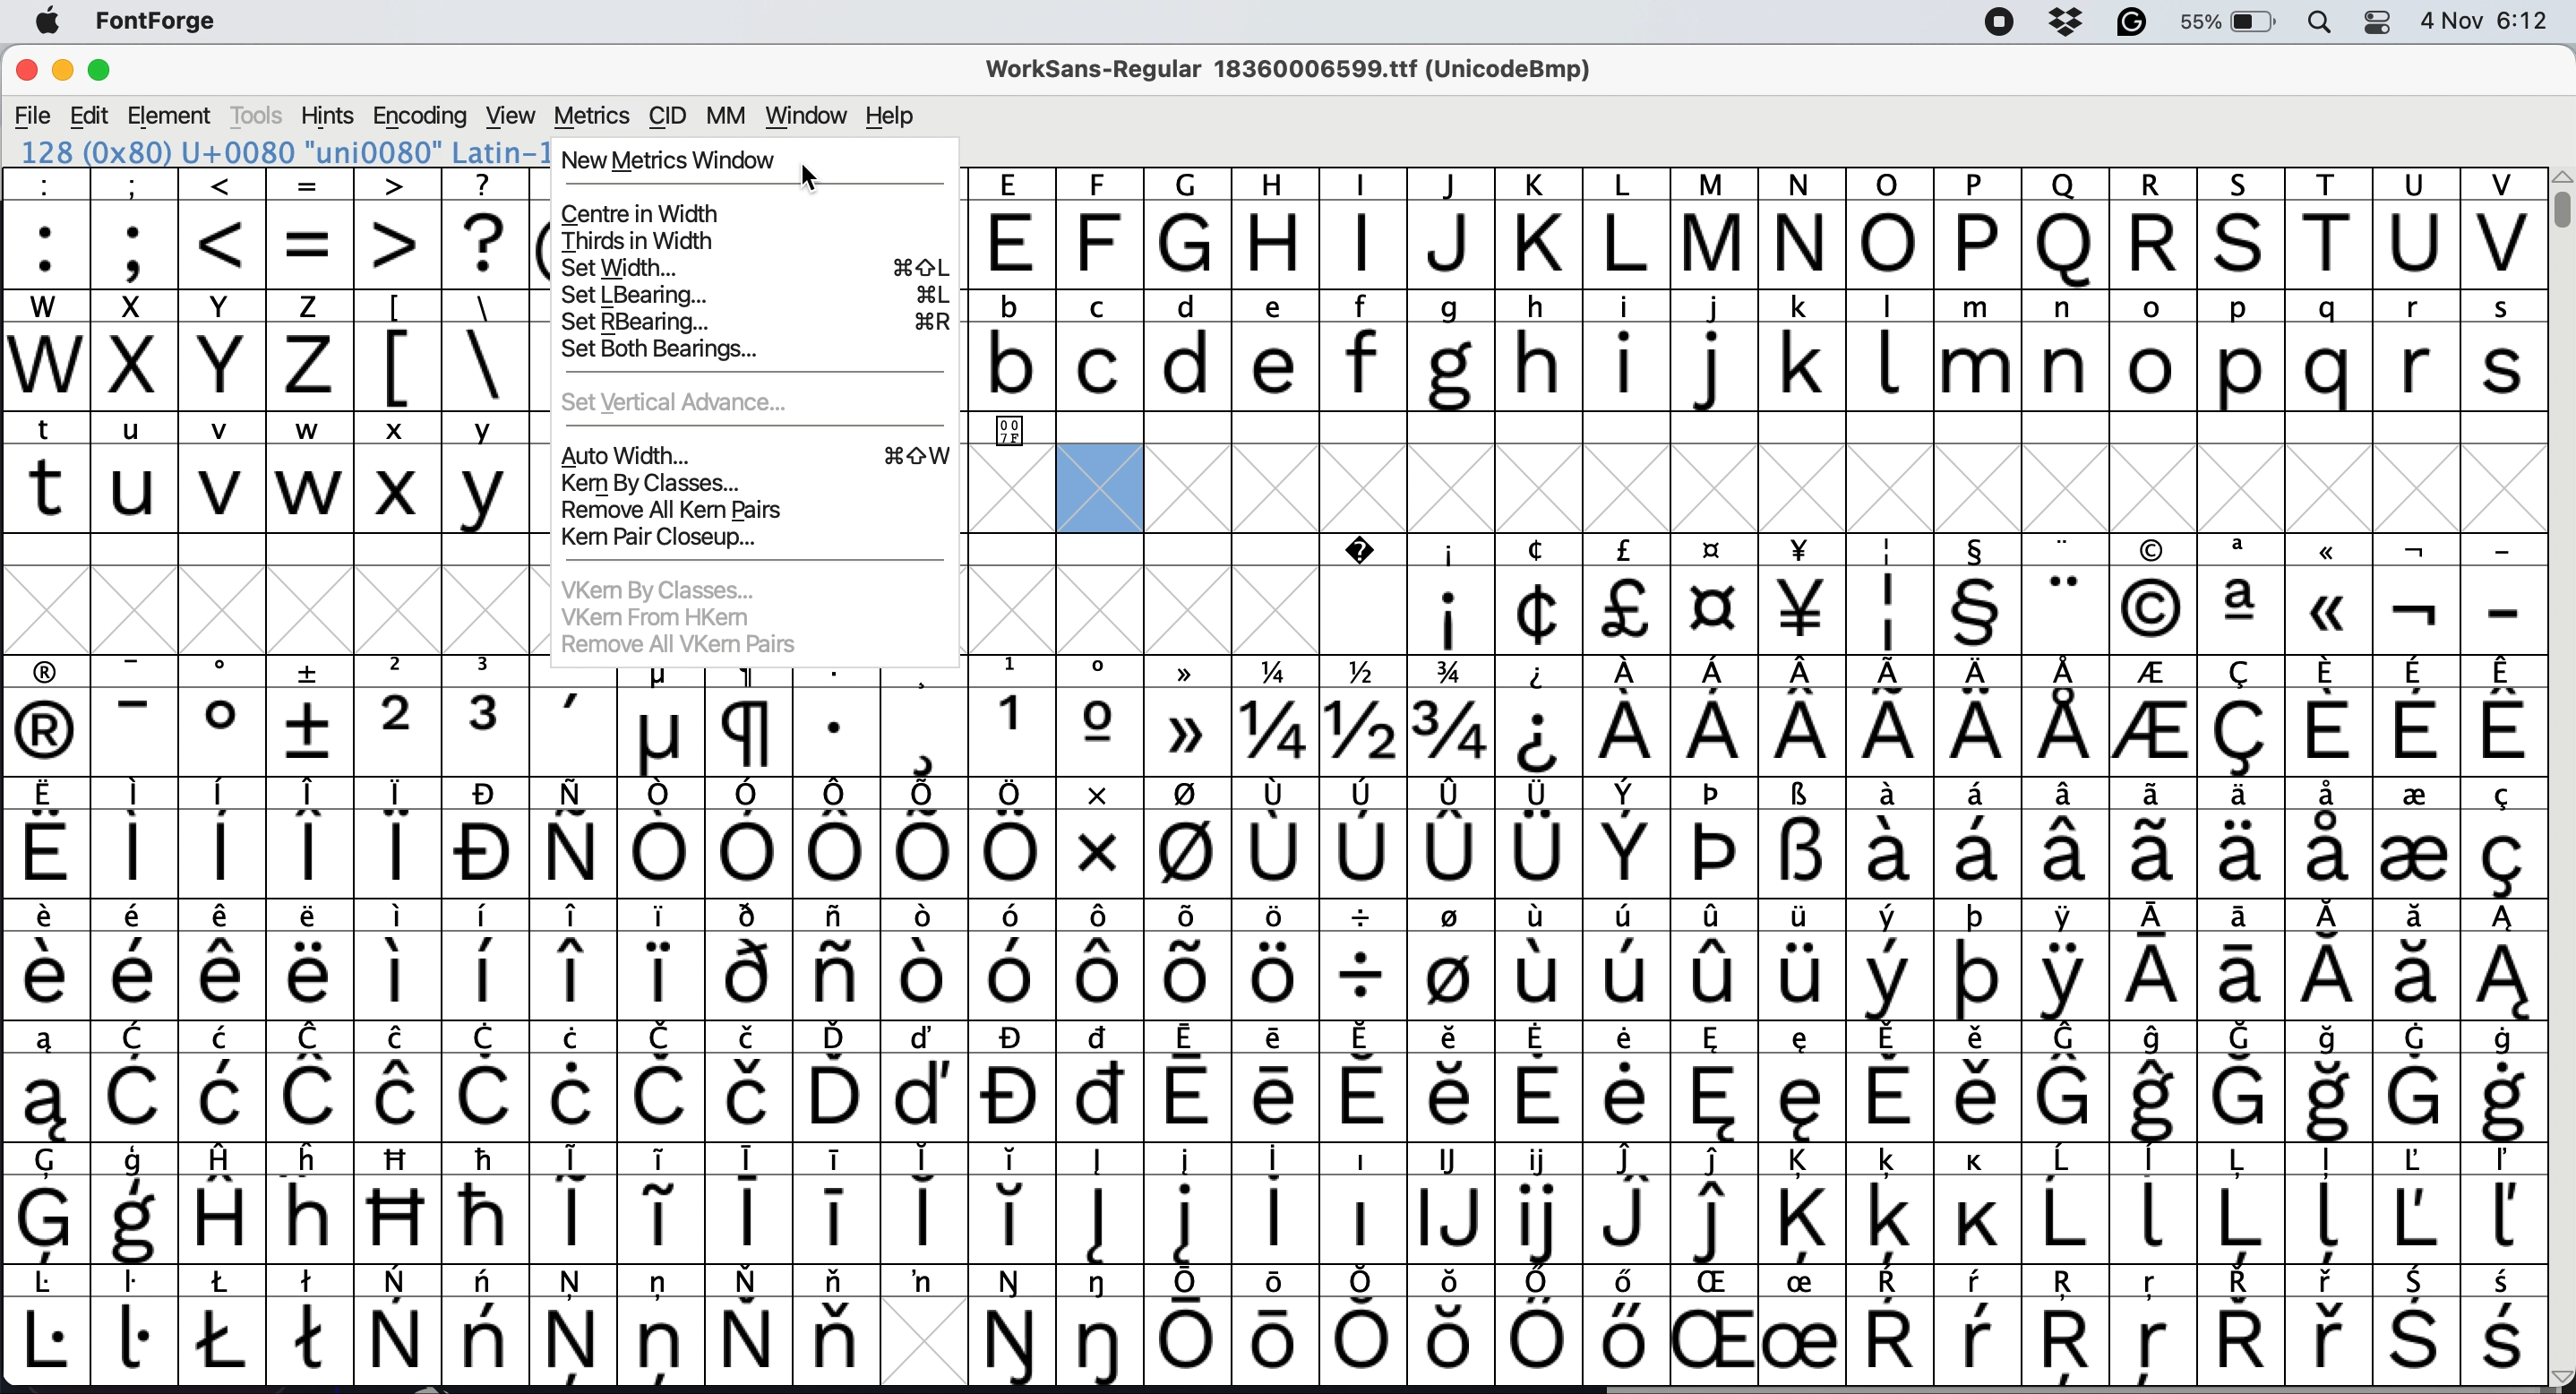 This screenshot has height=1394, width=2576. What do you see at coordinates (667, 615) in the screenshot?
I see `vkem from hkem` at bounding box center [667, 615].